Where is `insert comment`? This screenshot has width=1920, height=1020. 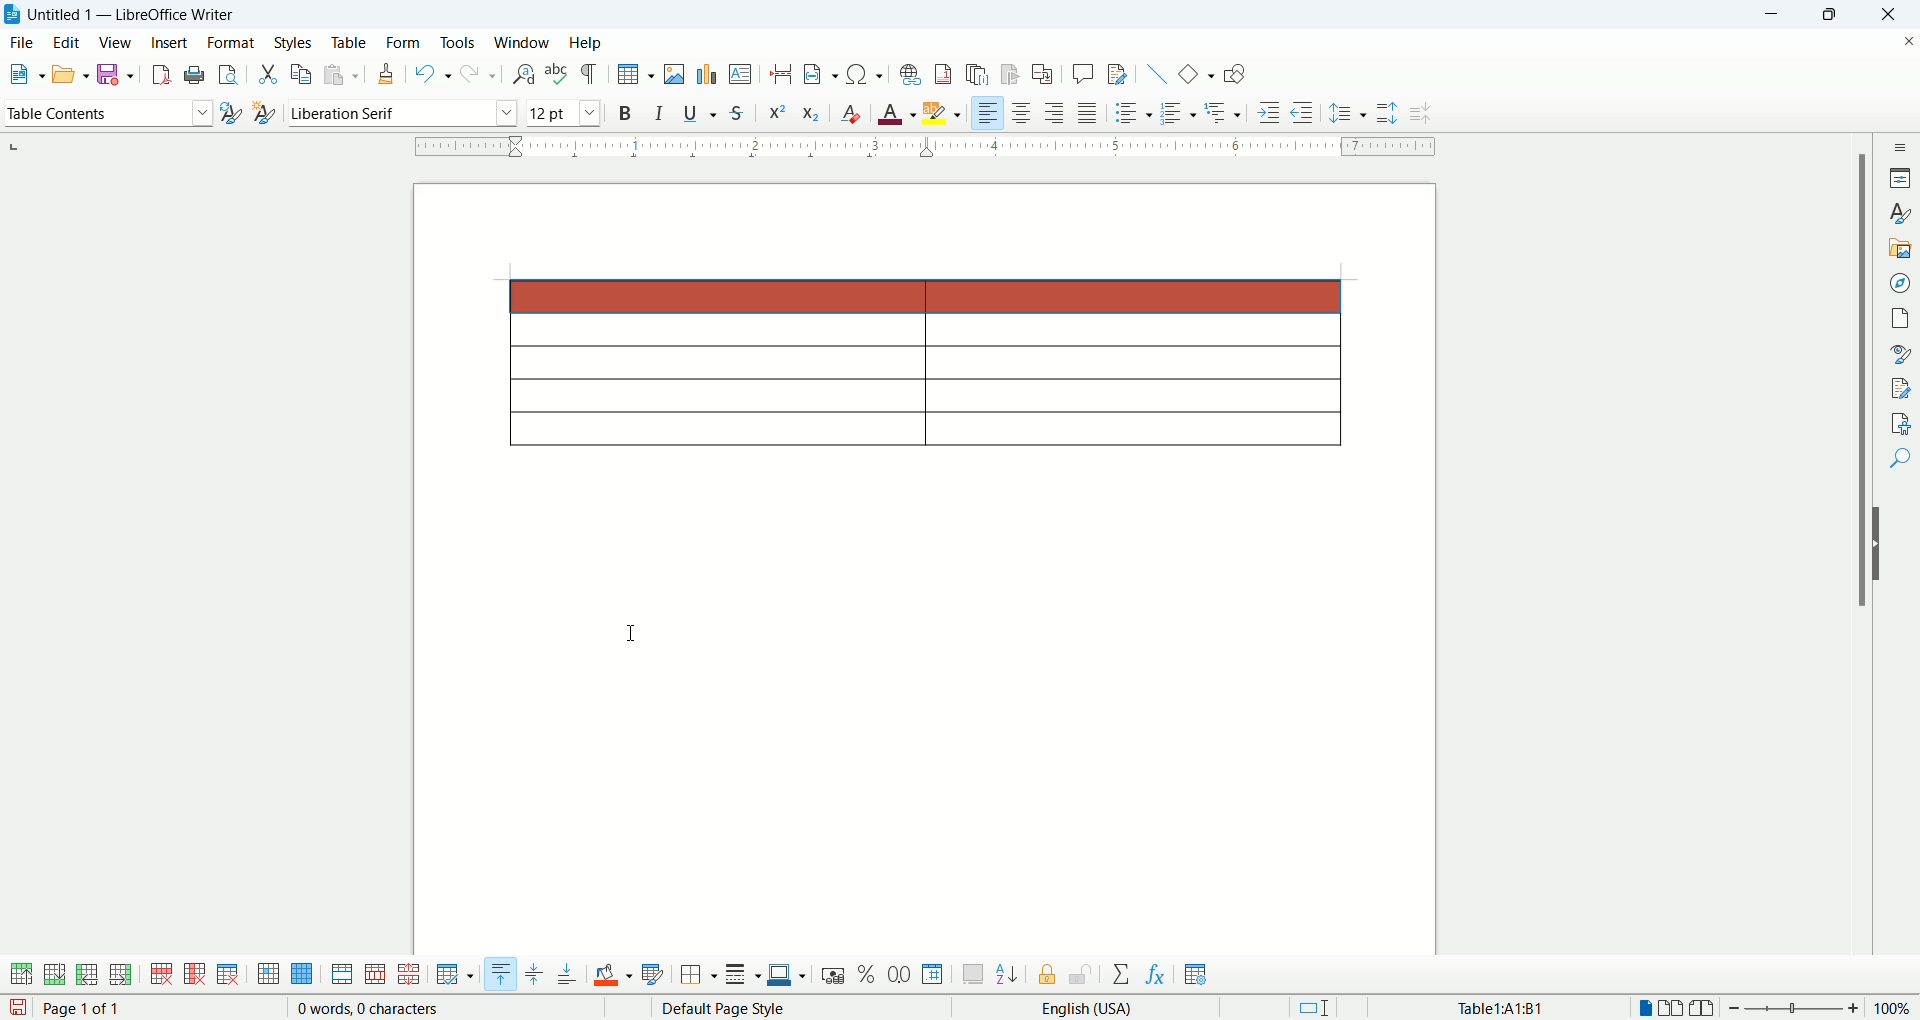 insert comment is located at coordinates (1087, 73).